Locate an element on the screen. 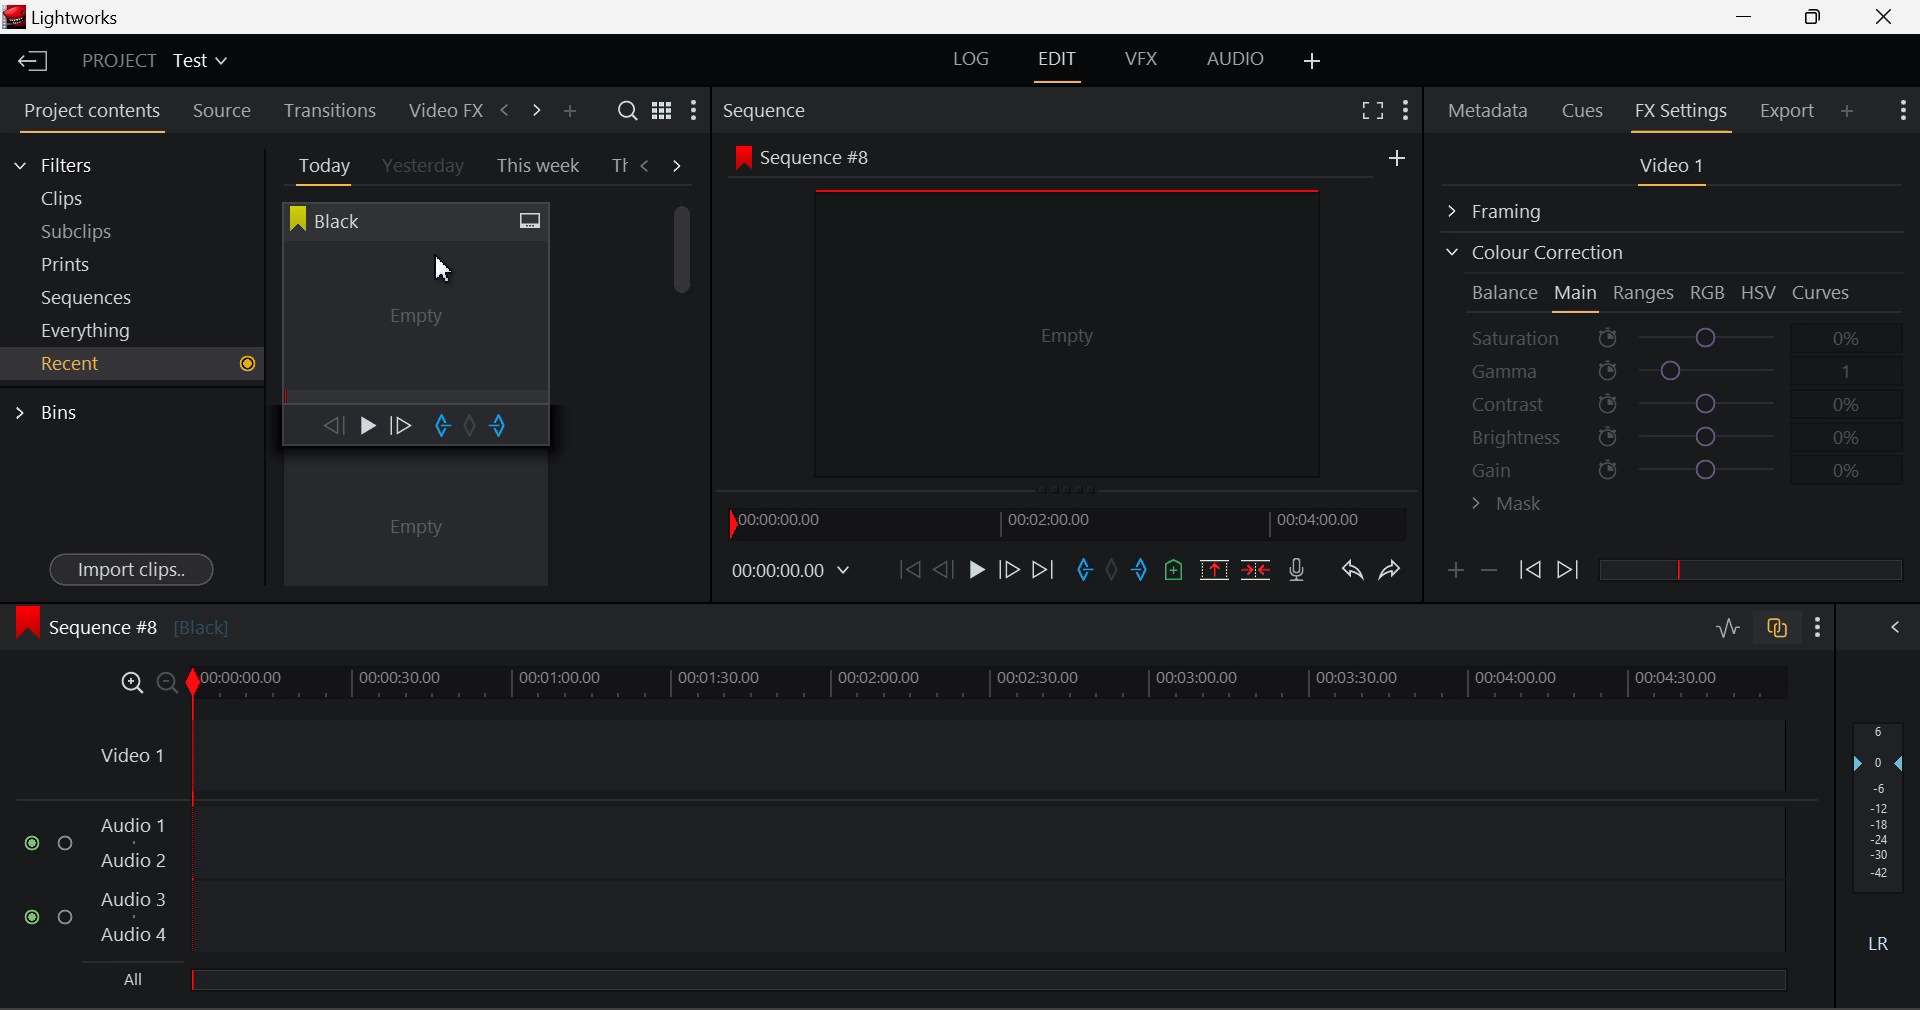  Scroll Bar is located at coordinates (683, 380).